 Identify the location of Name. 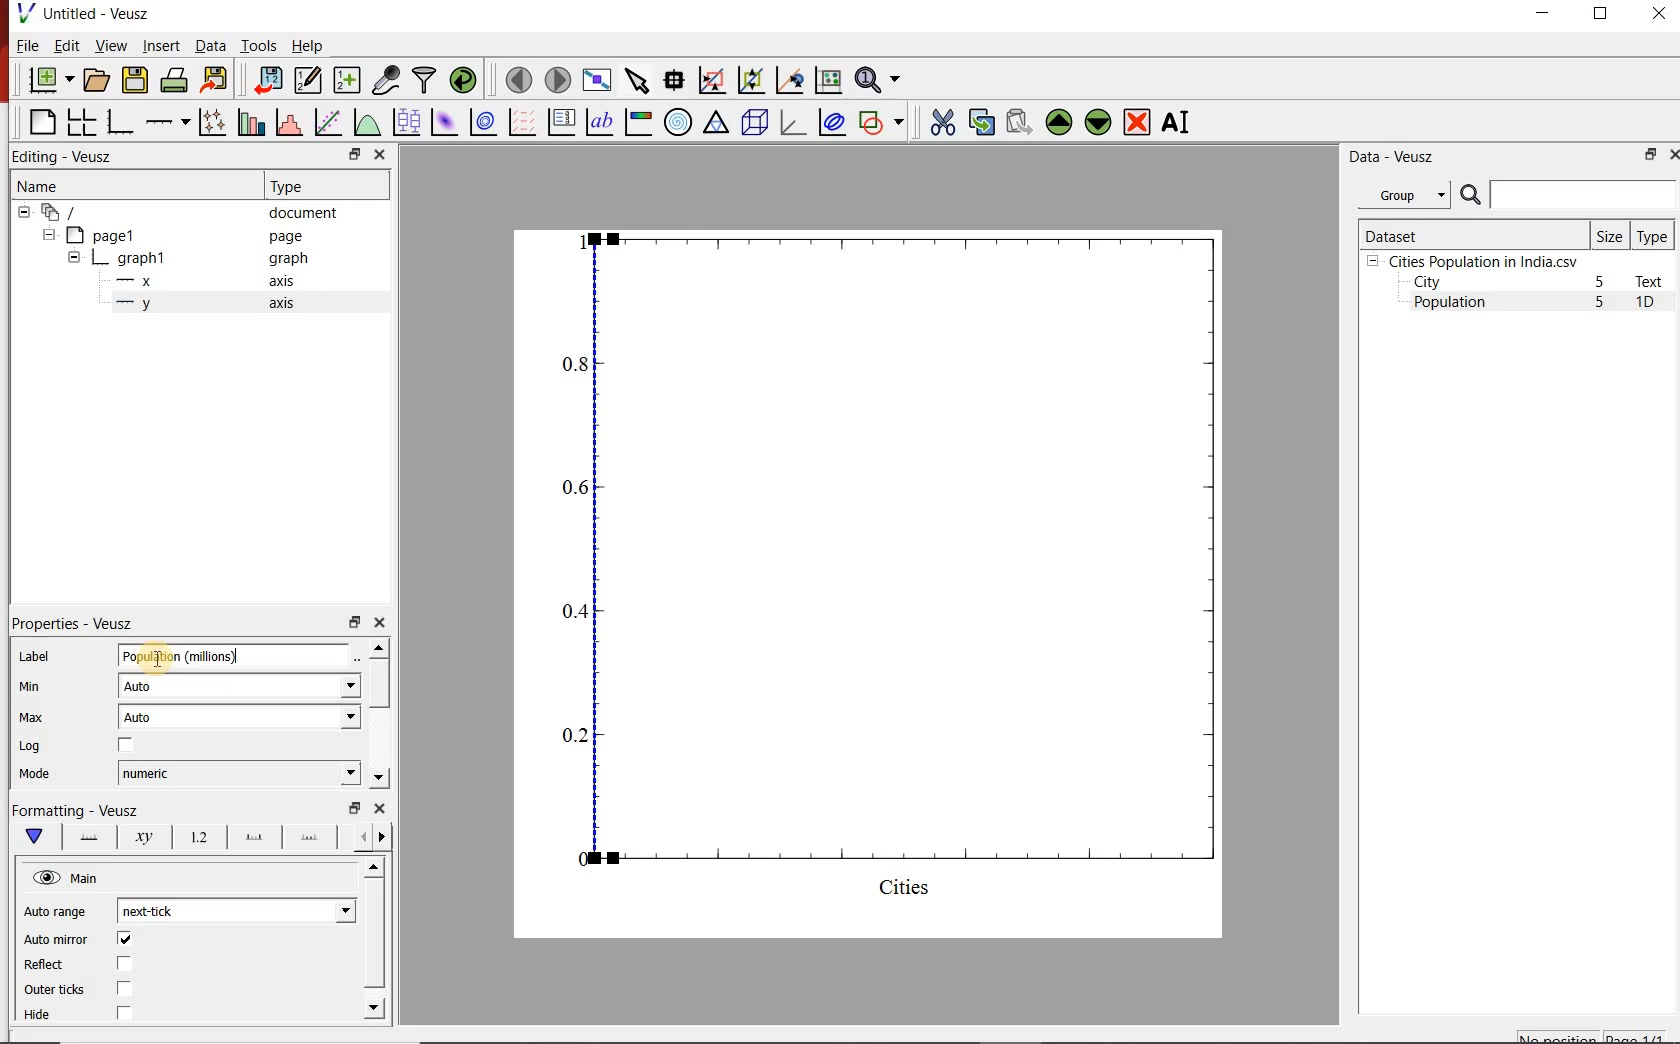
(113, 185).